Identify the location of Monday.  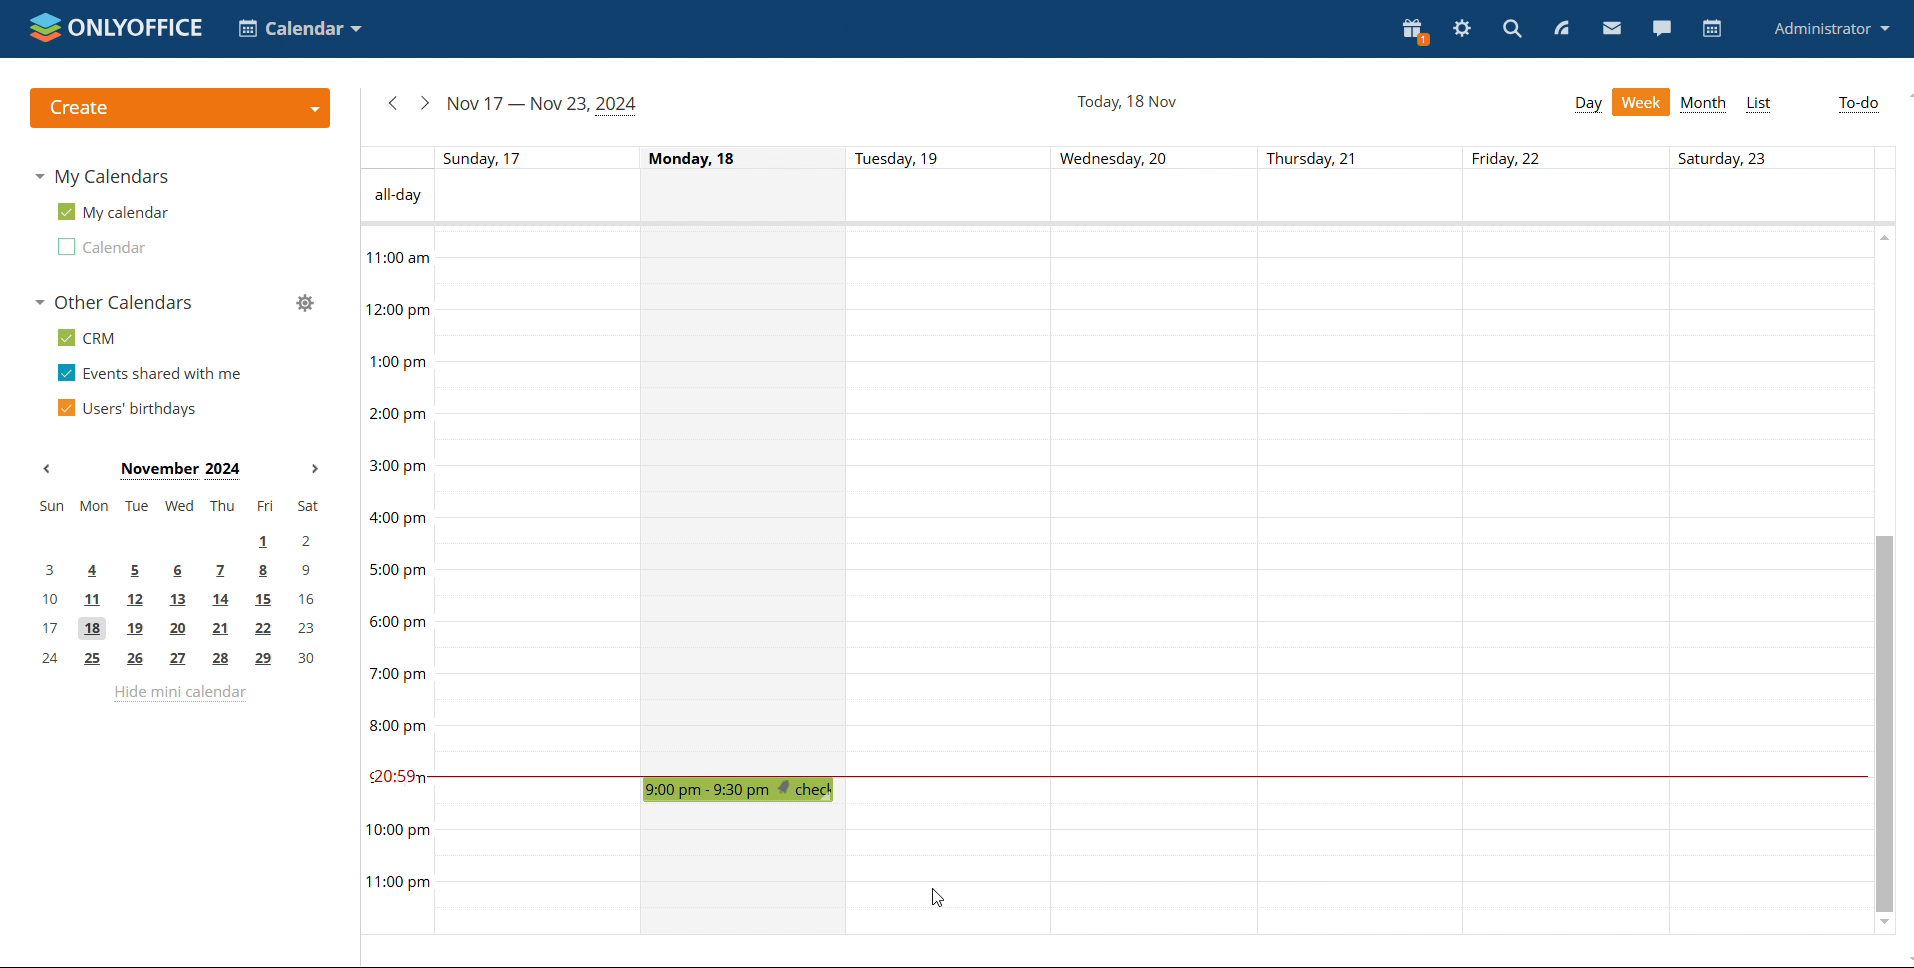
(744, 870).